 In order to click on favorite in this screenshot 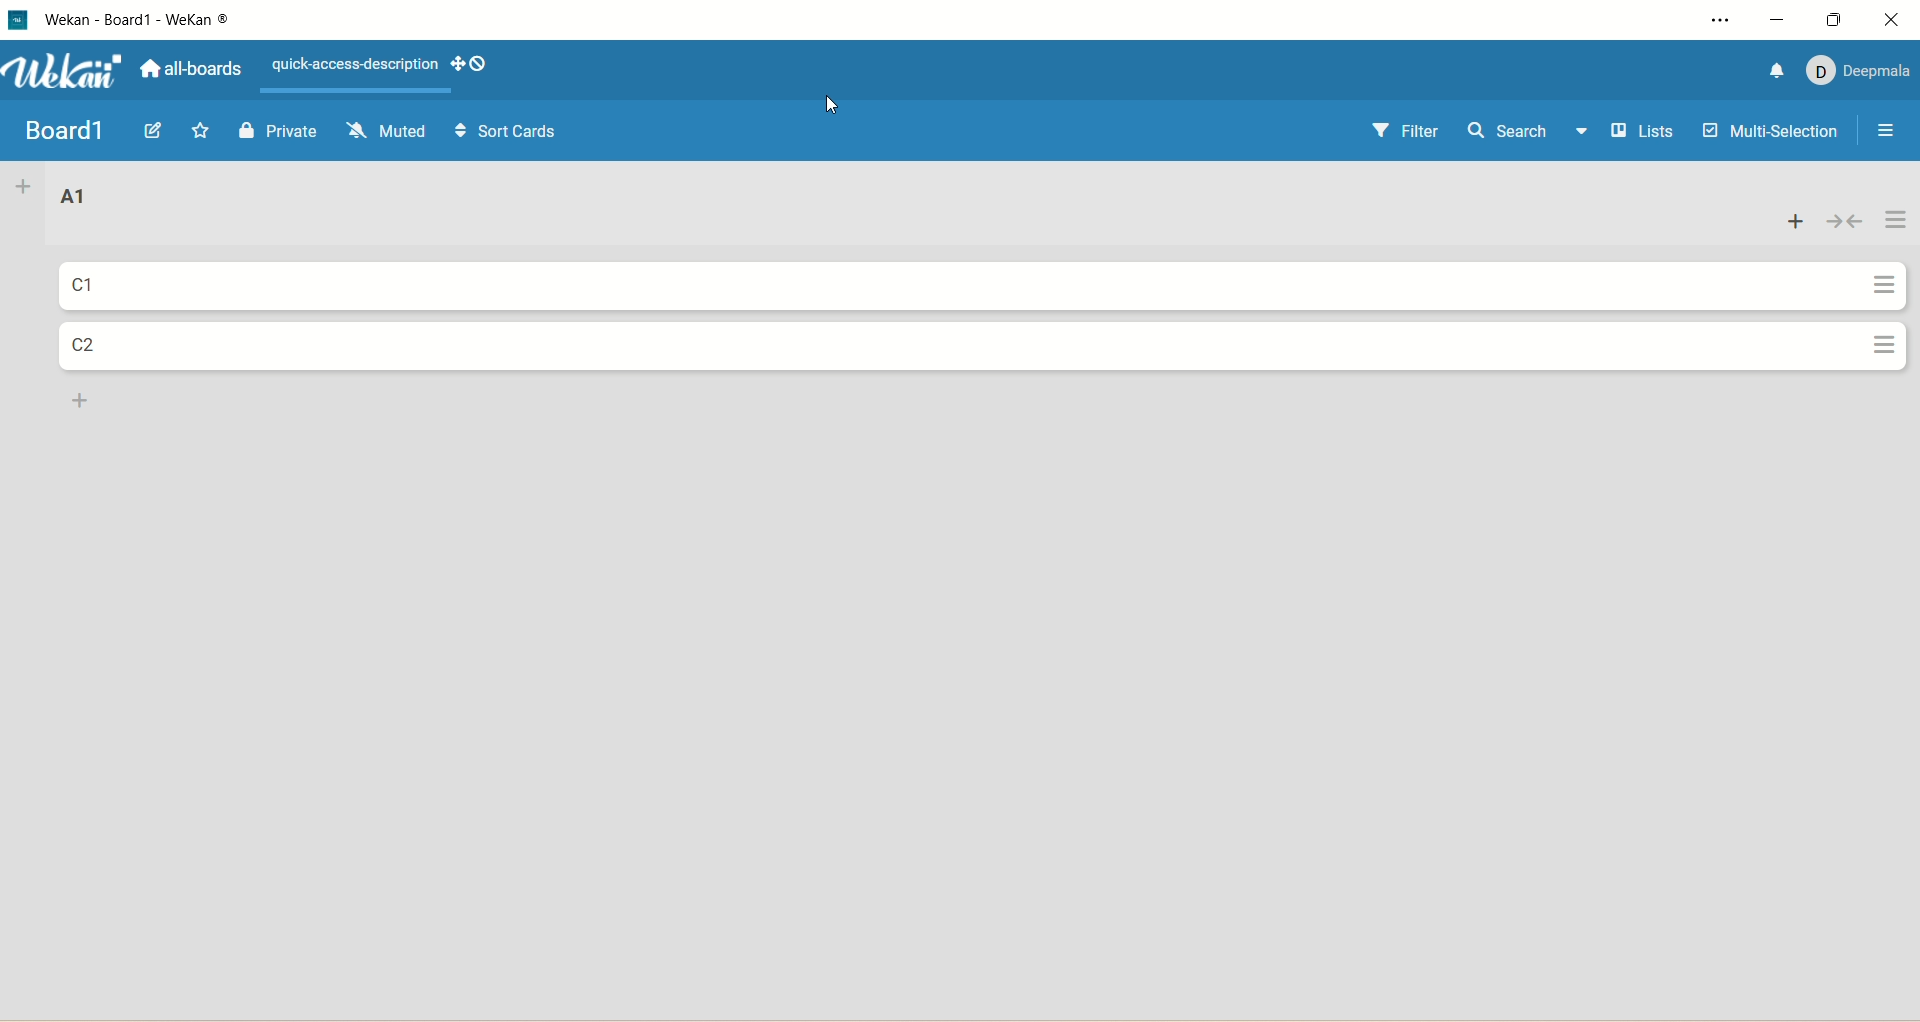, I will do `click(201, 131)`.